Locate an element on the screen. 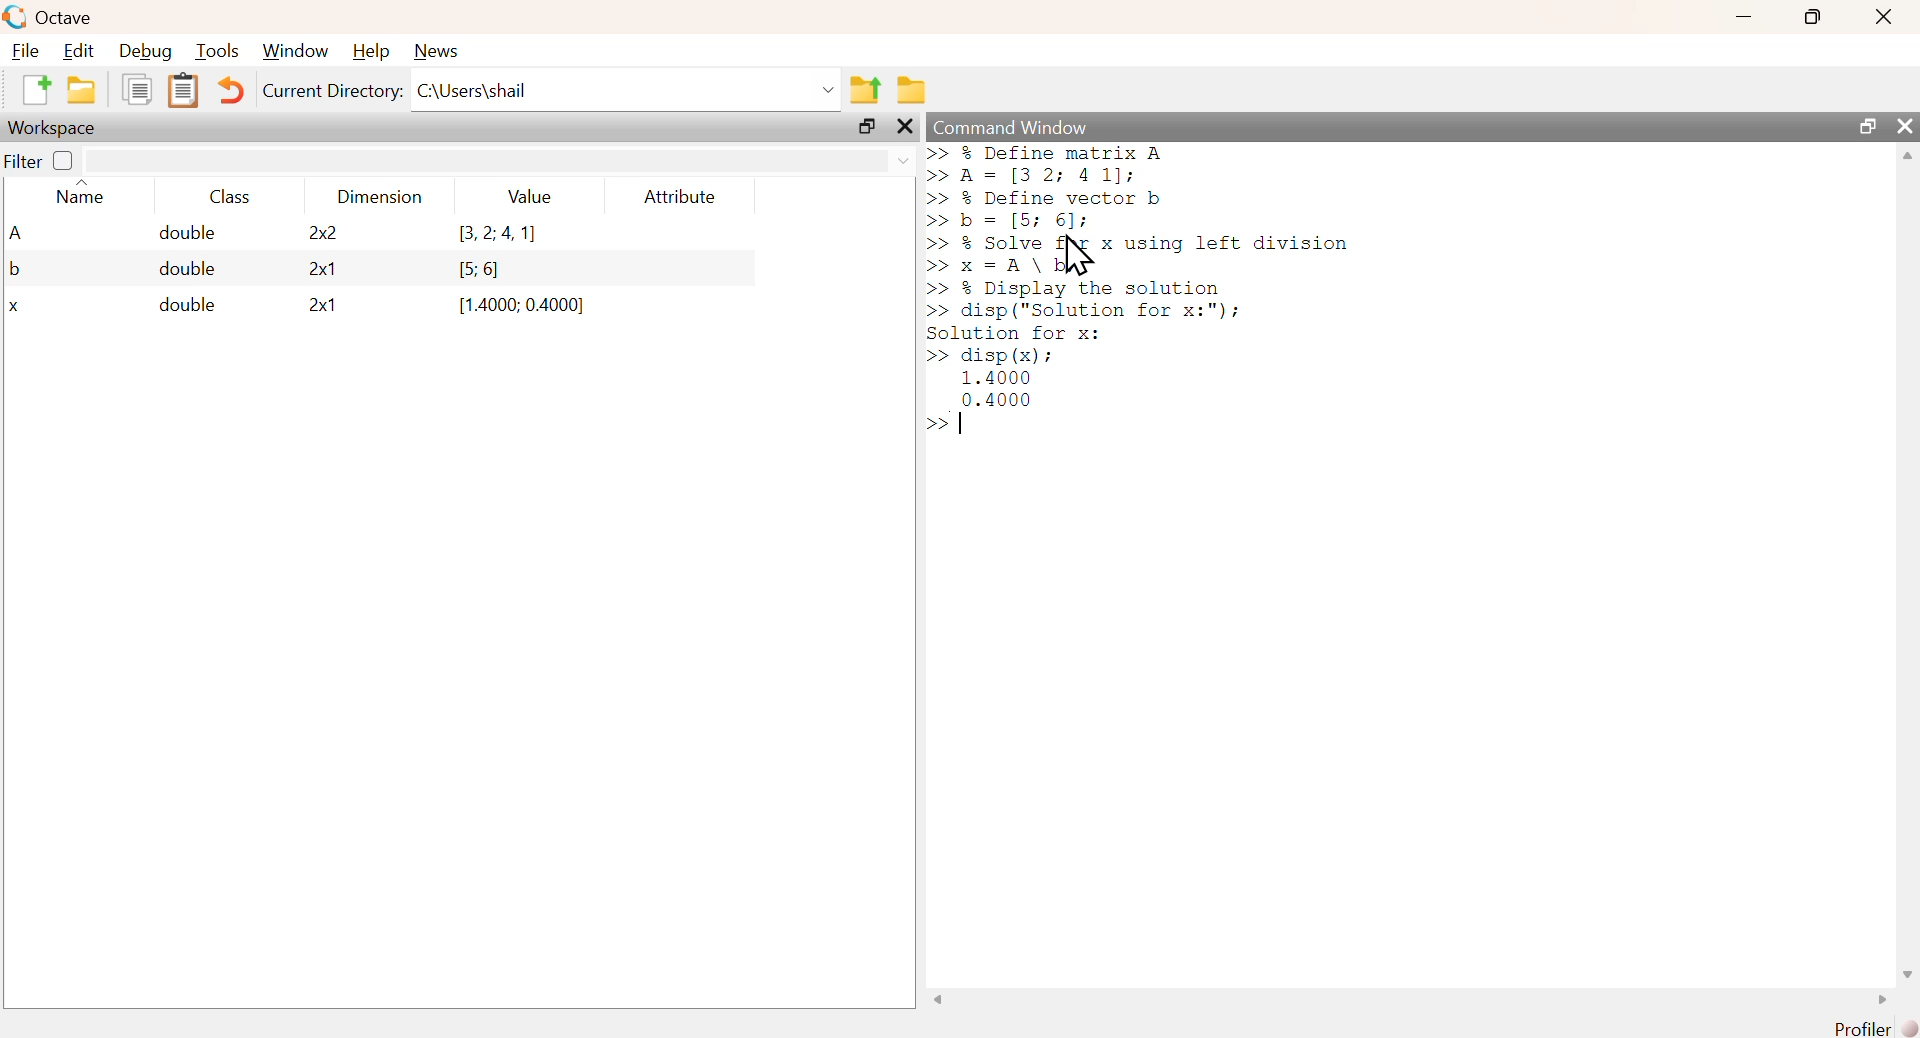 The width and height of the screenshot is (1920, 1038). current directory is located at coordinates (332, 93).